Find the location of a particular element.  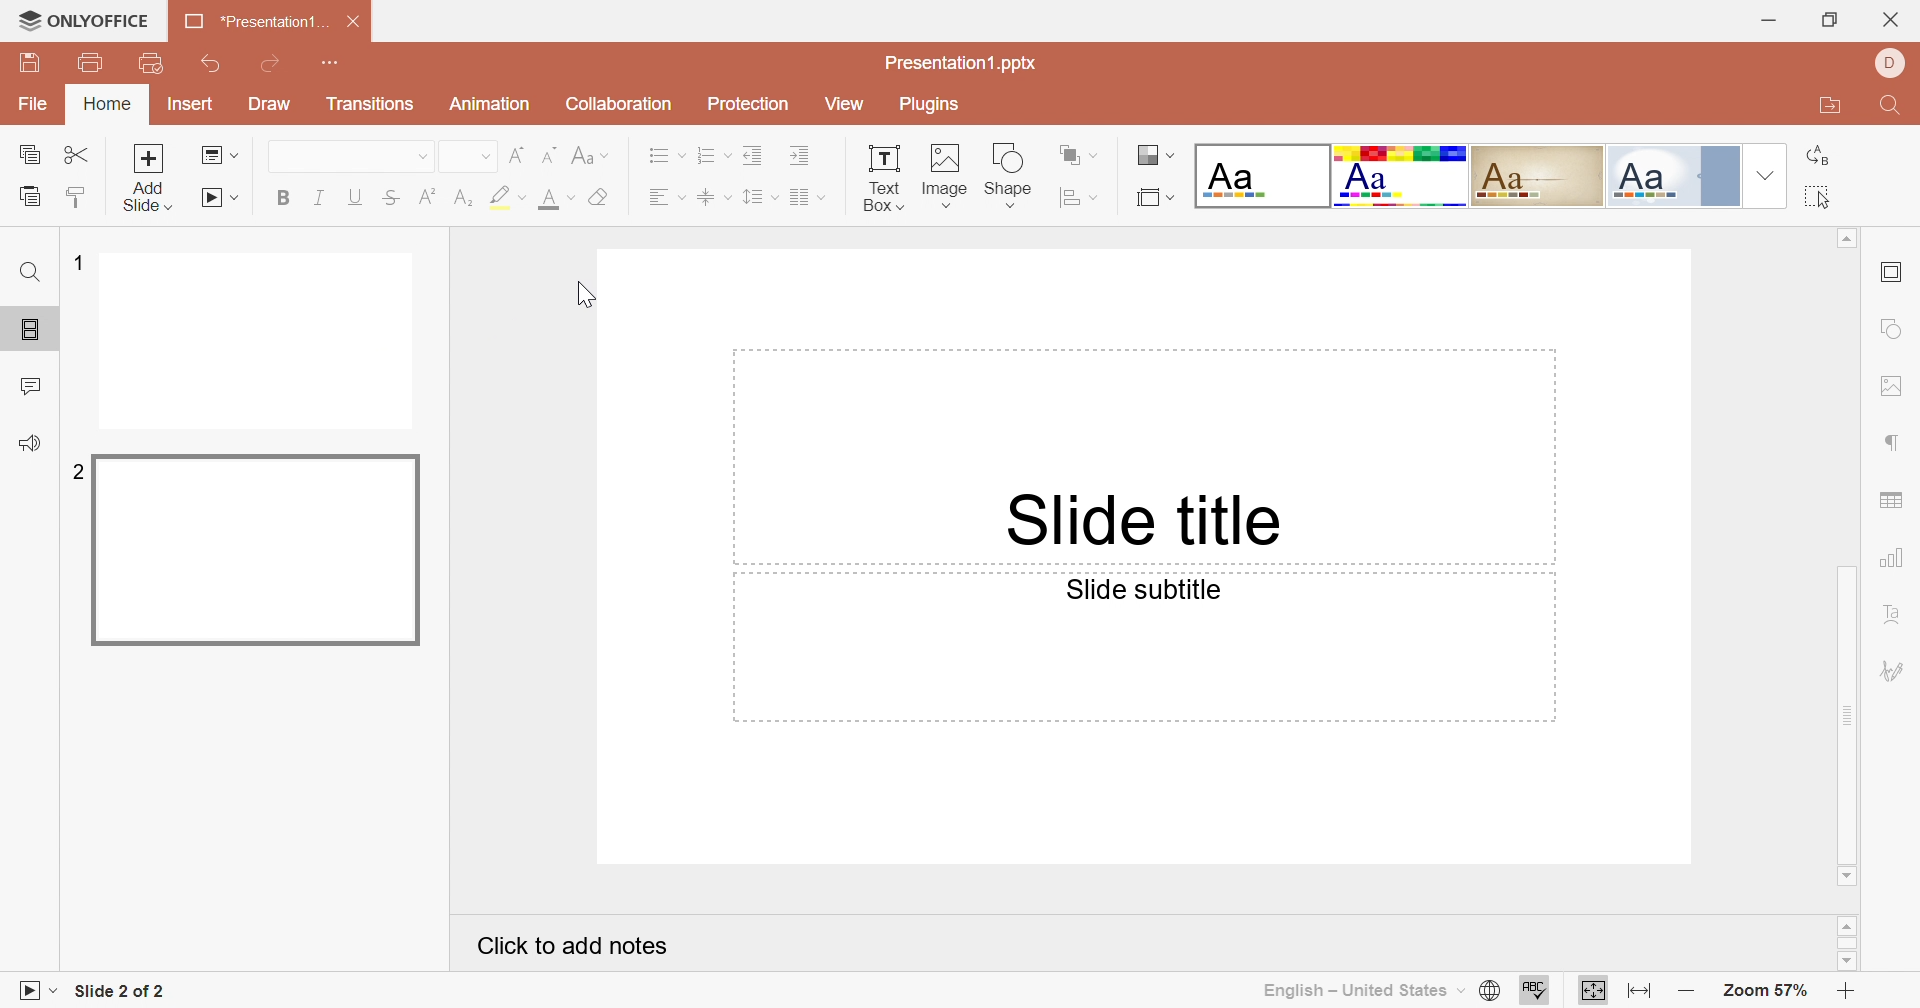

Blank is located at coordinates (1263, 173).